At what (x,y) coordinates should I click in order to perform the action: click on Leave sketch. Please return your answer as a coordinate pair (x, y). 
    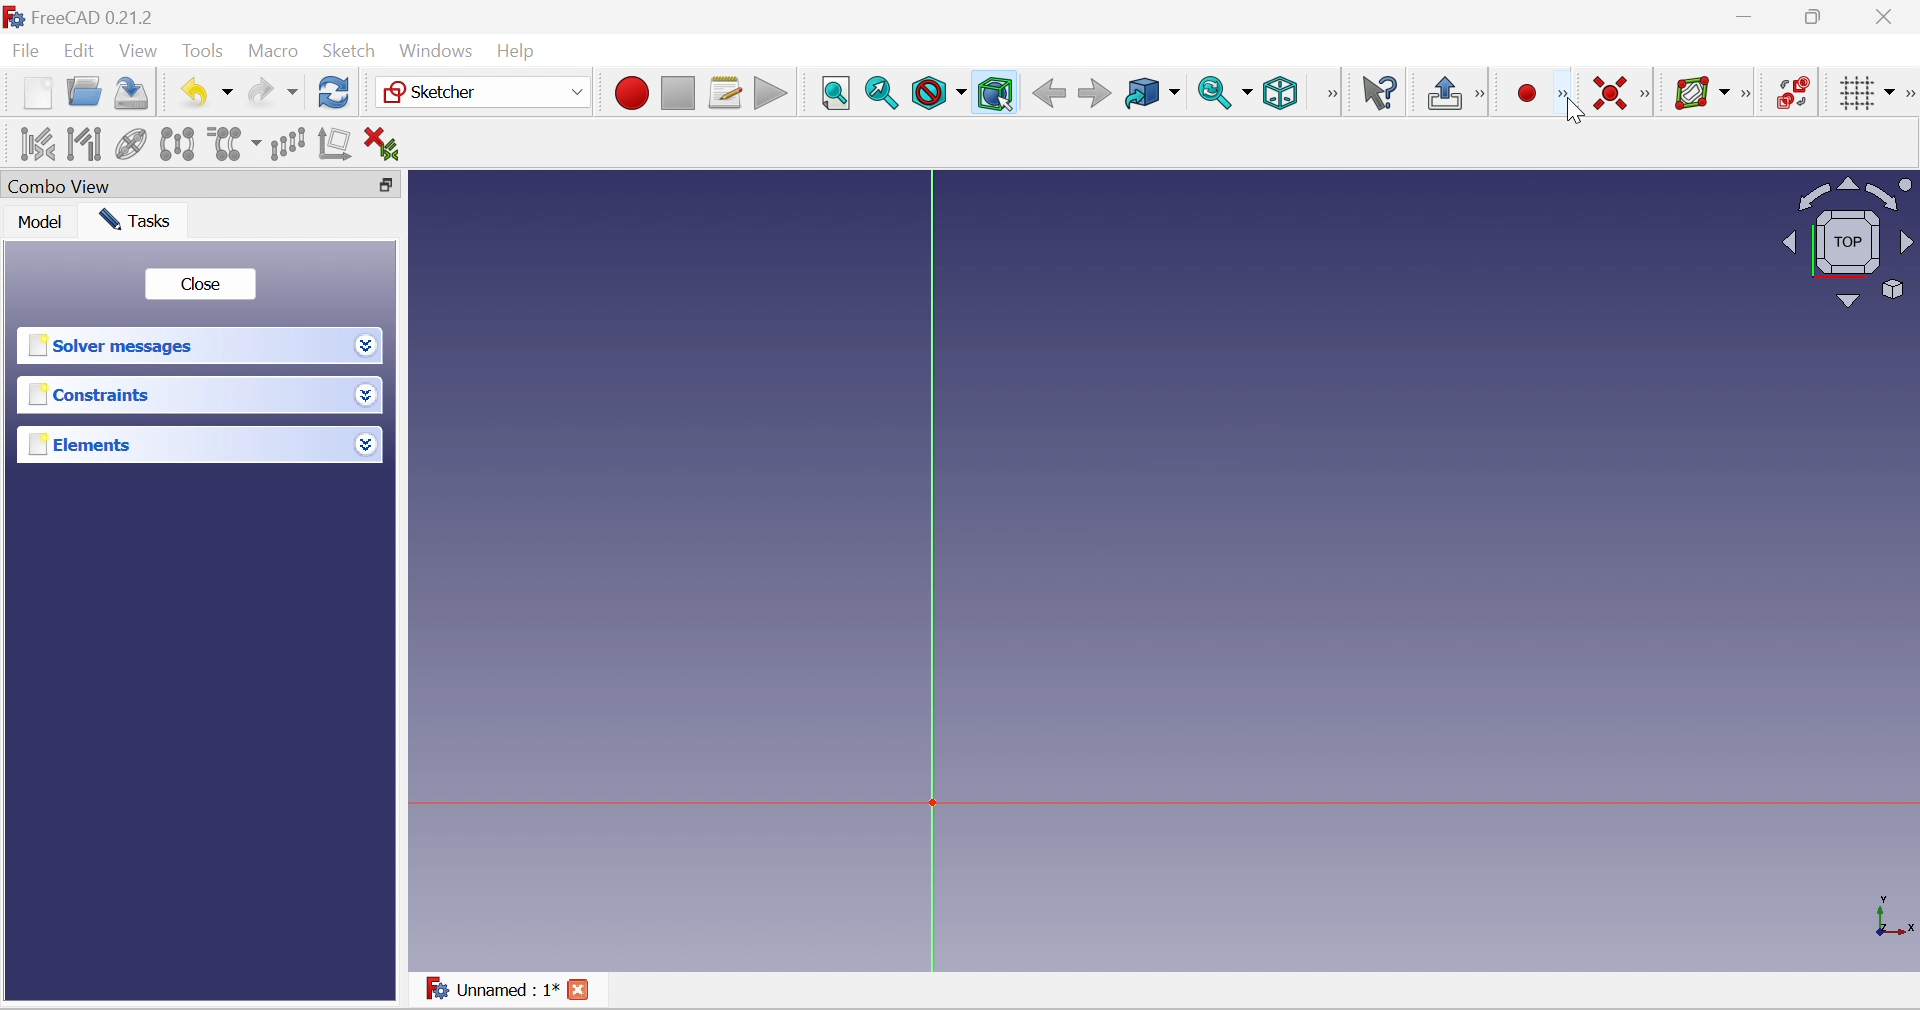
    Looking at the image, I should click on (1446, 95).